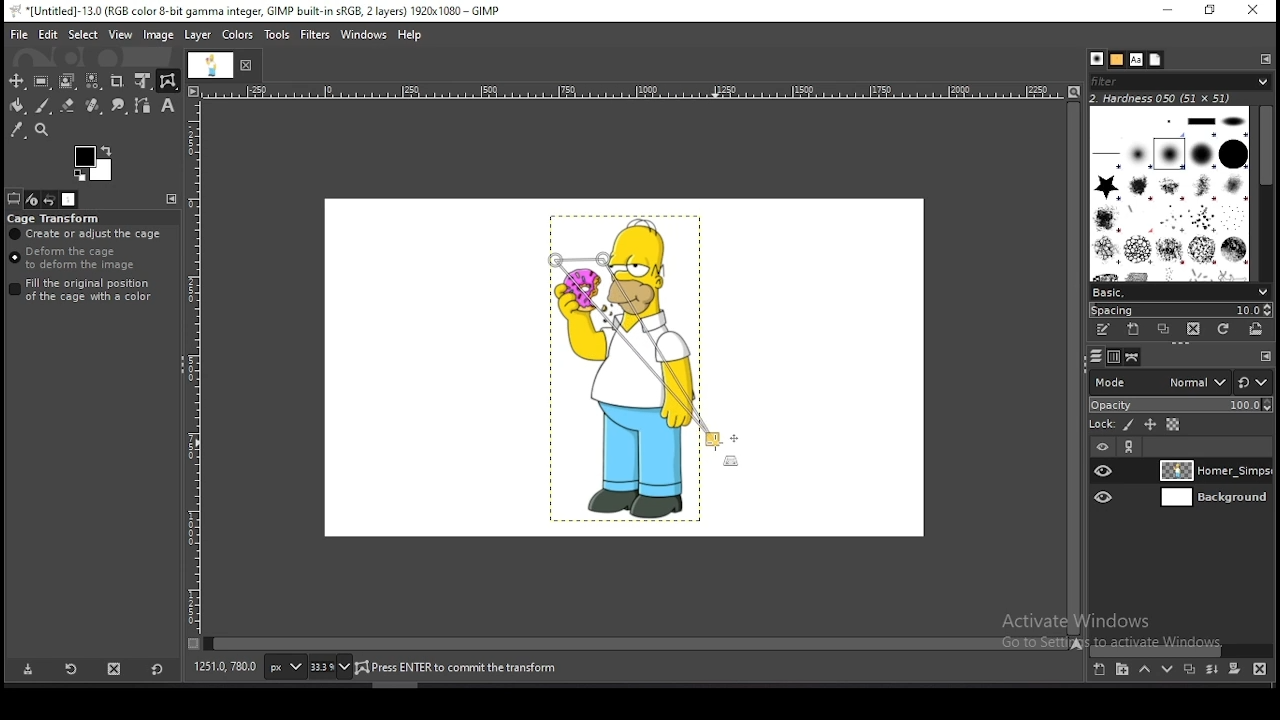  Describe the element at coordinates (1171, 192) in the screenshot. I see `brushes` at that location.